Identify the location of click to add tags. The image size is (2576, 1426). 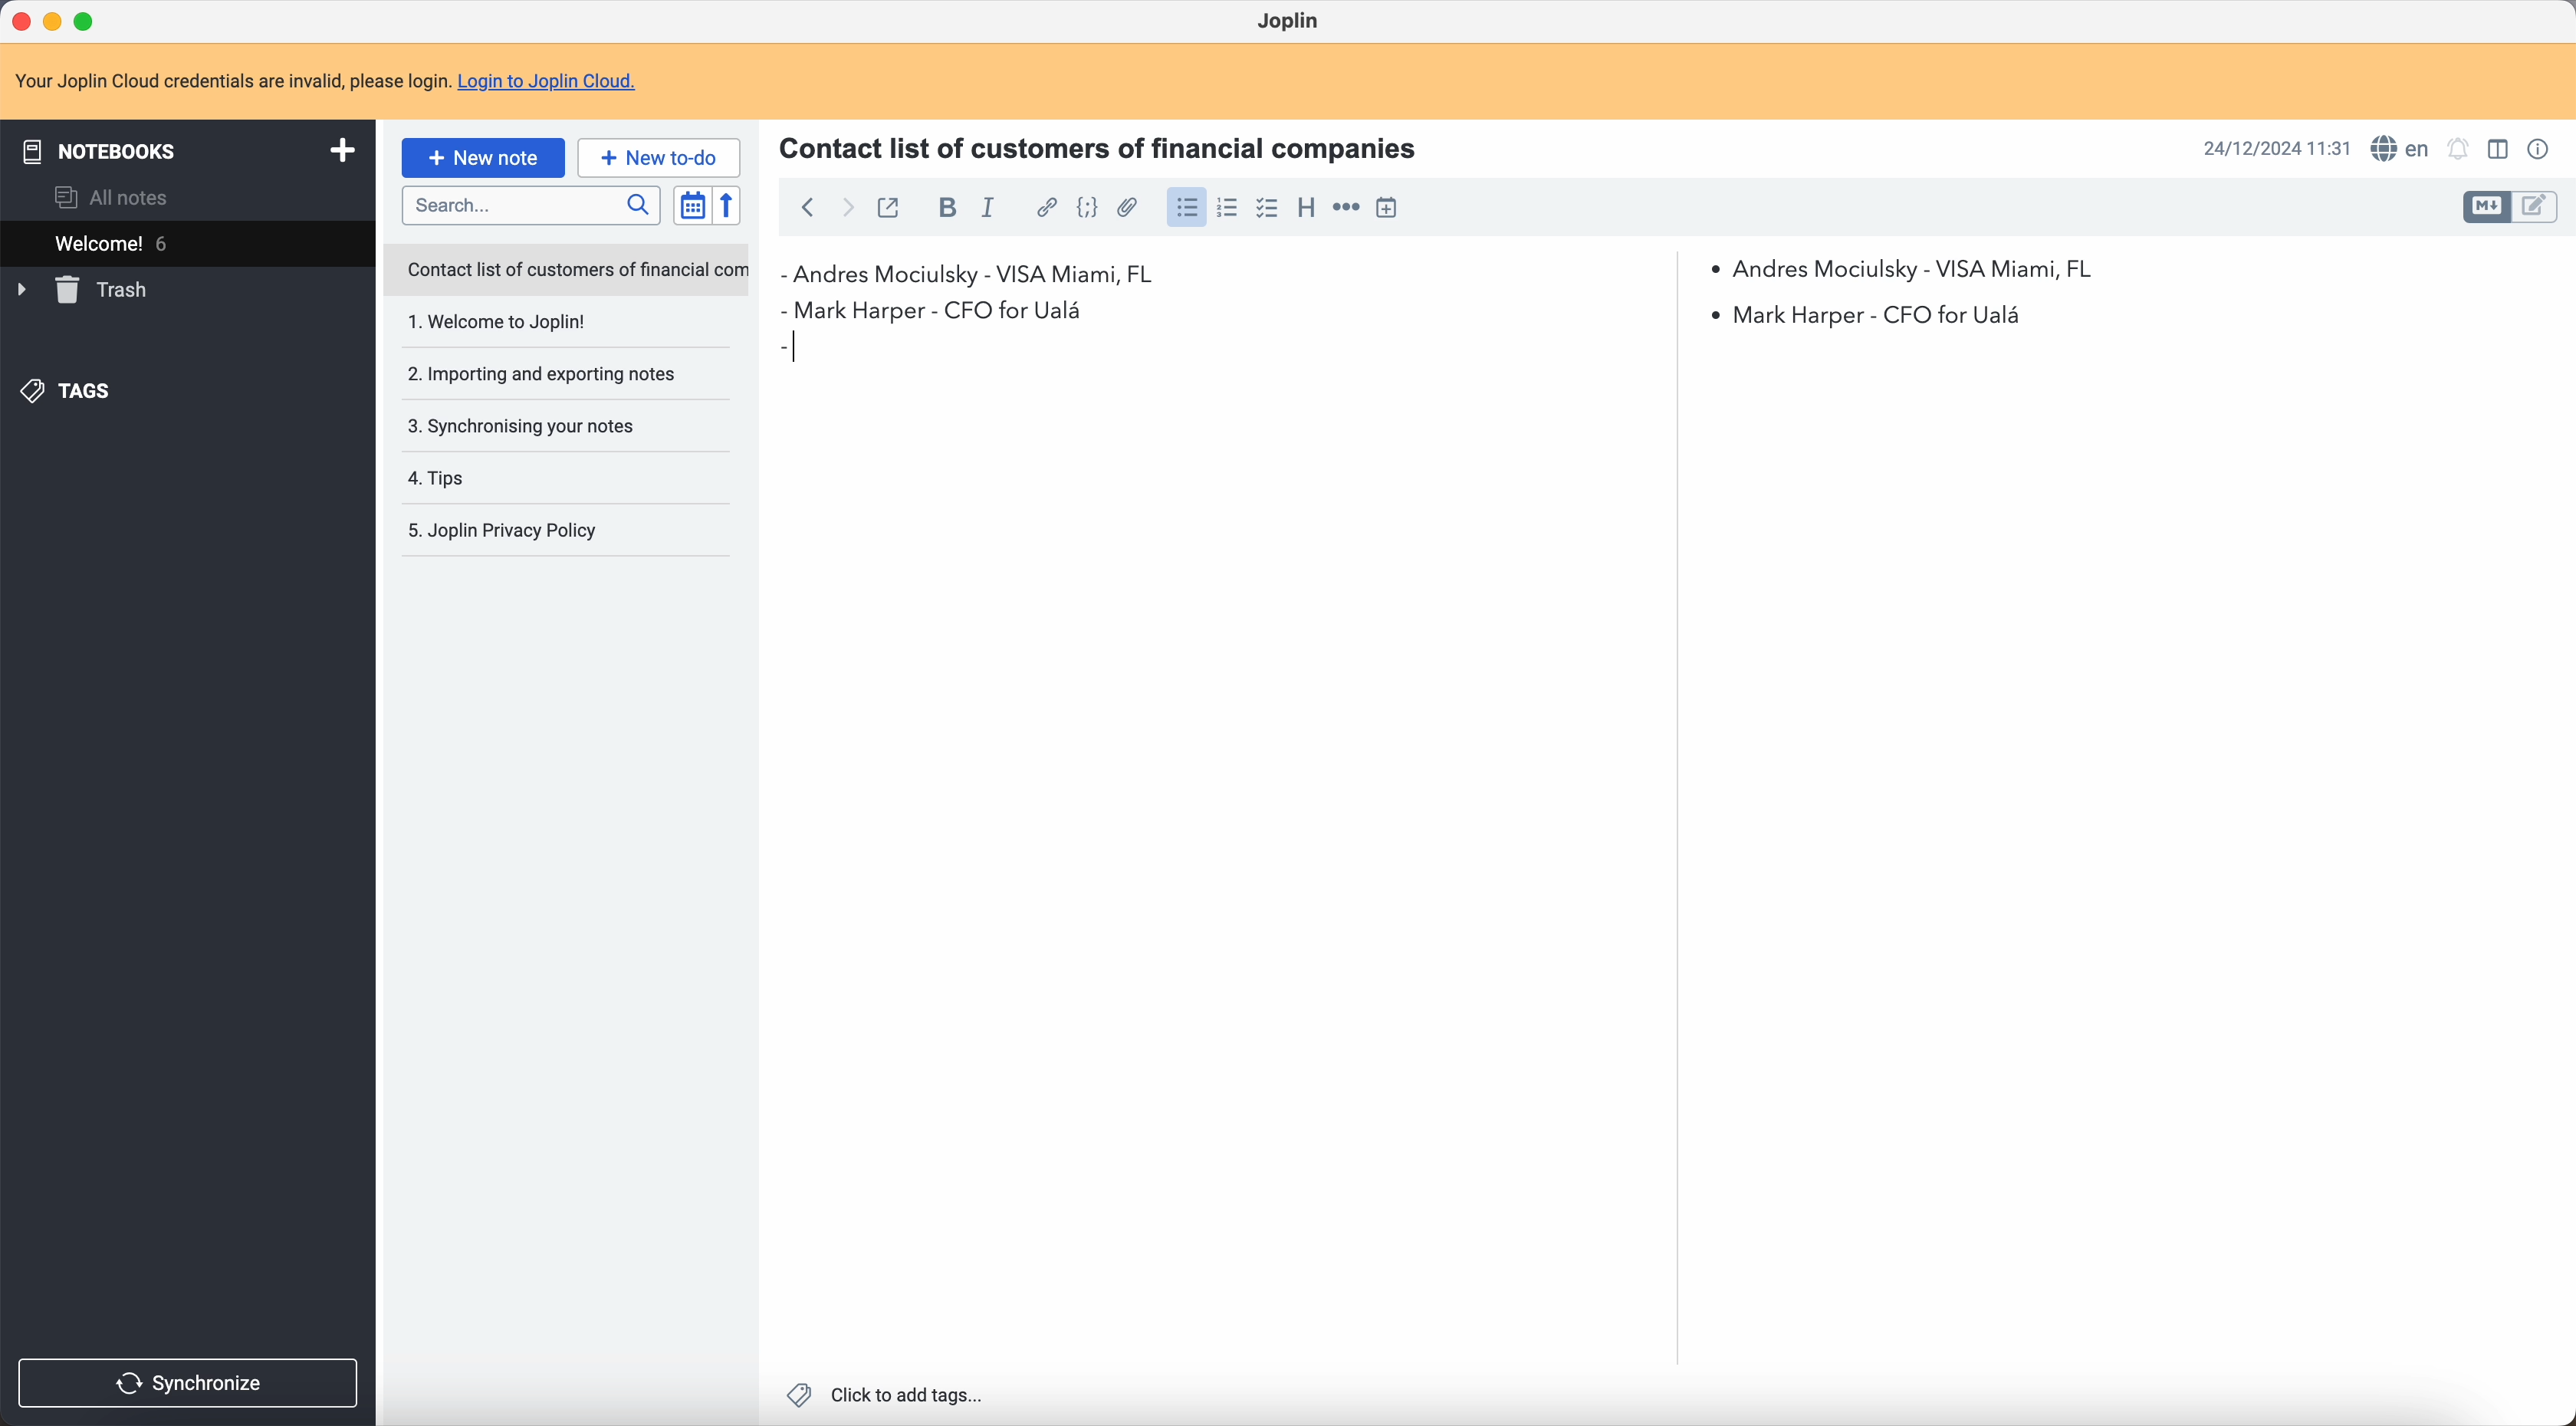
(884, 1394).